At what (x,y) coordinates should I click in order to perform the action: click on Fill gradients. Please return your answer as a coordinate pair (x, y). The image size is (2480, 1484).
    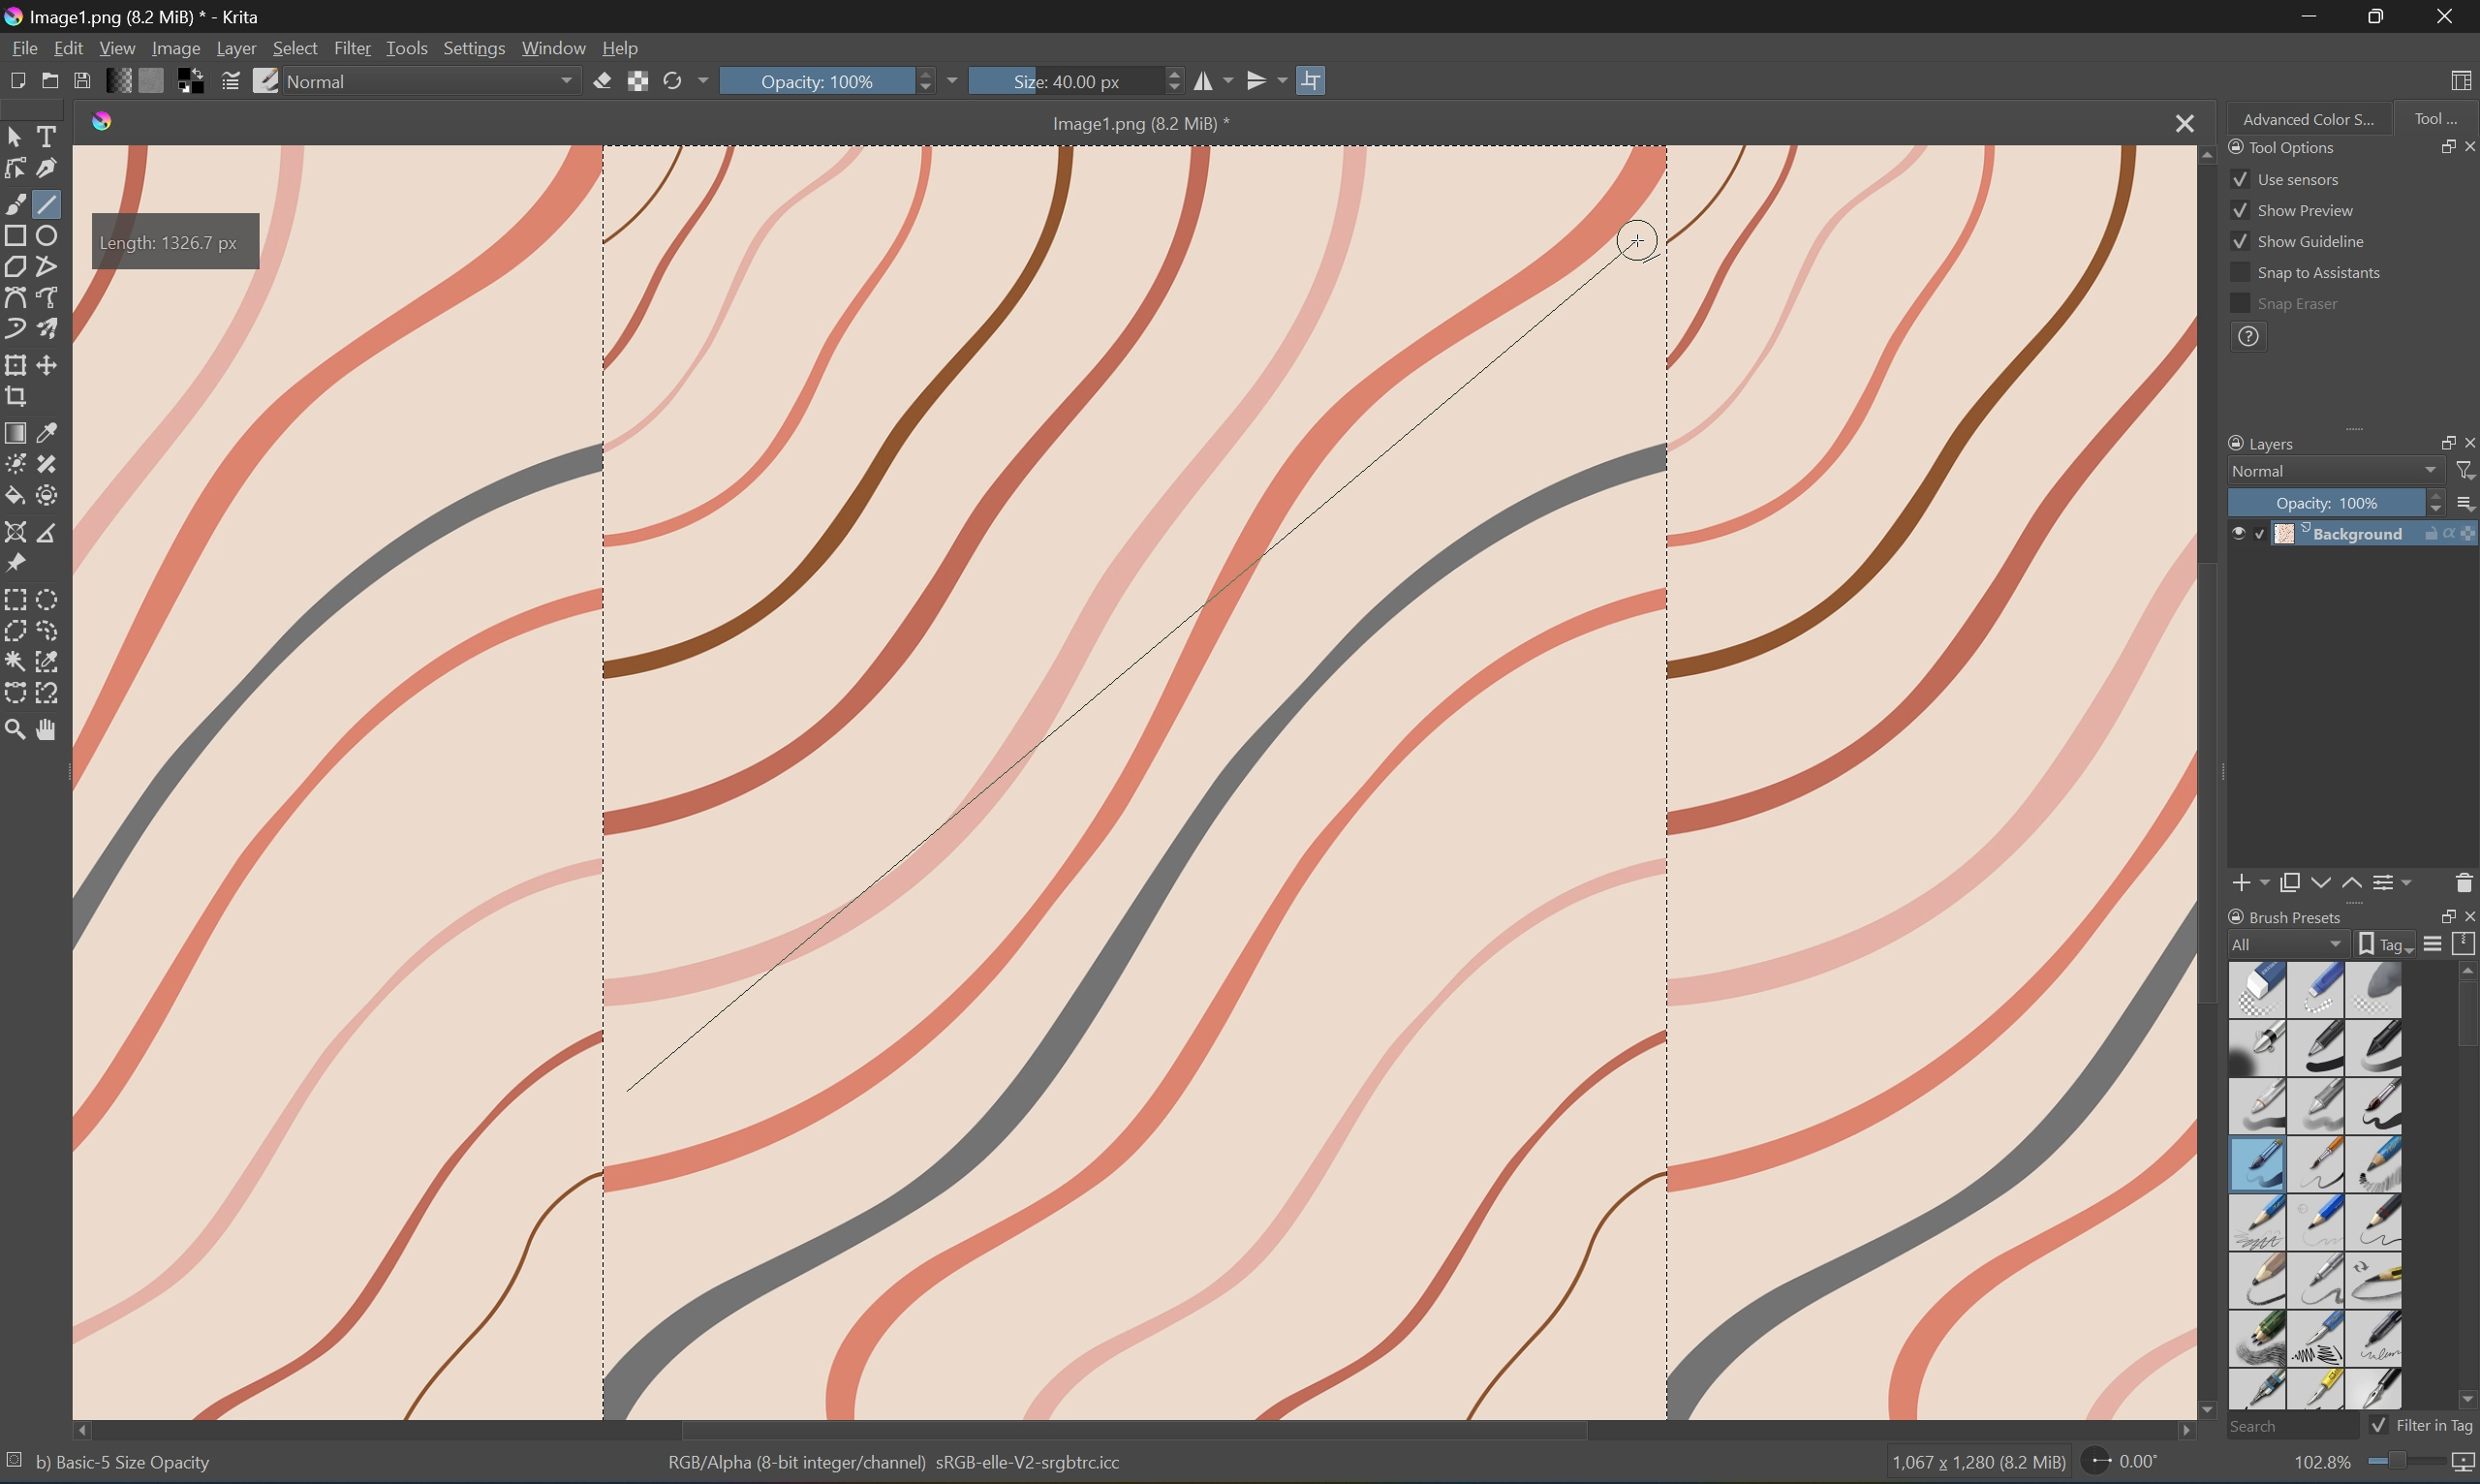
    Looking at the image, I should click on (123, 82).